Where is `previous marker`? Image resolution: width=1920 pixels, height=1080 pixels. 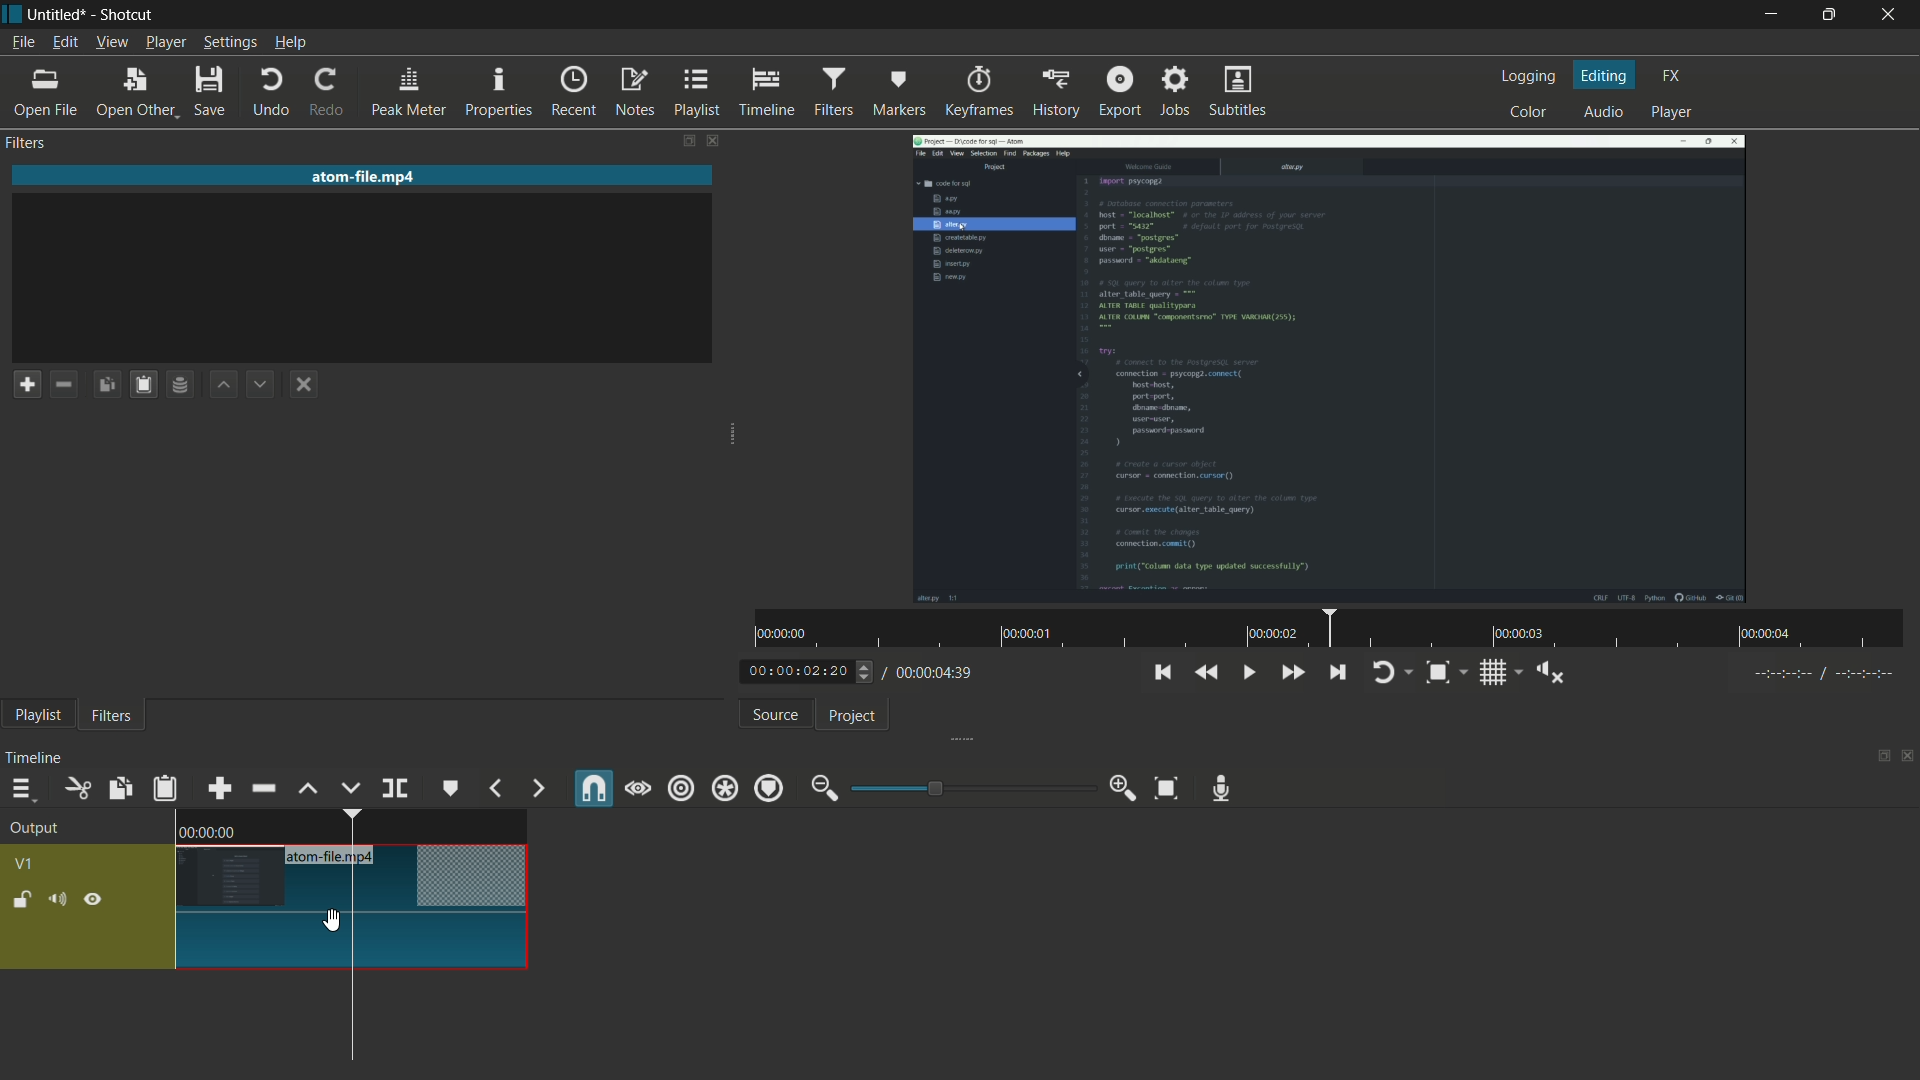 previous marker is located at coordinates (495, 790).